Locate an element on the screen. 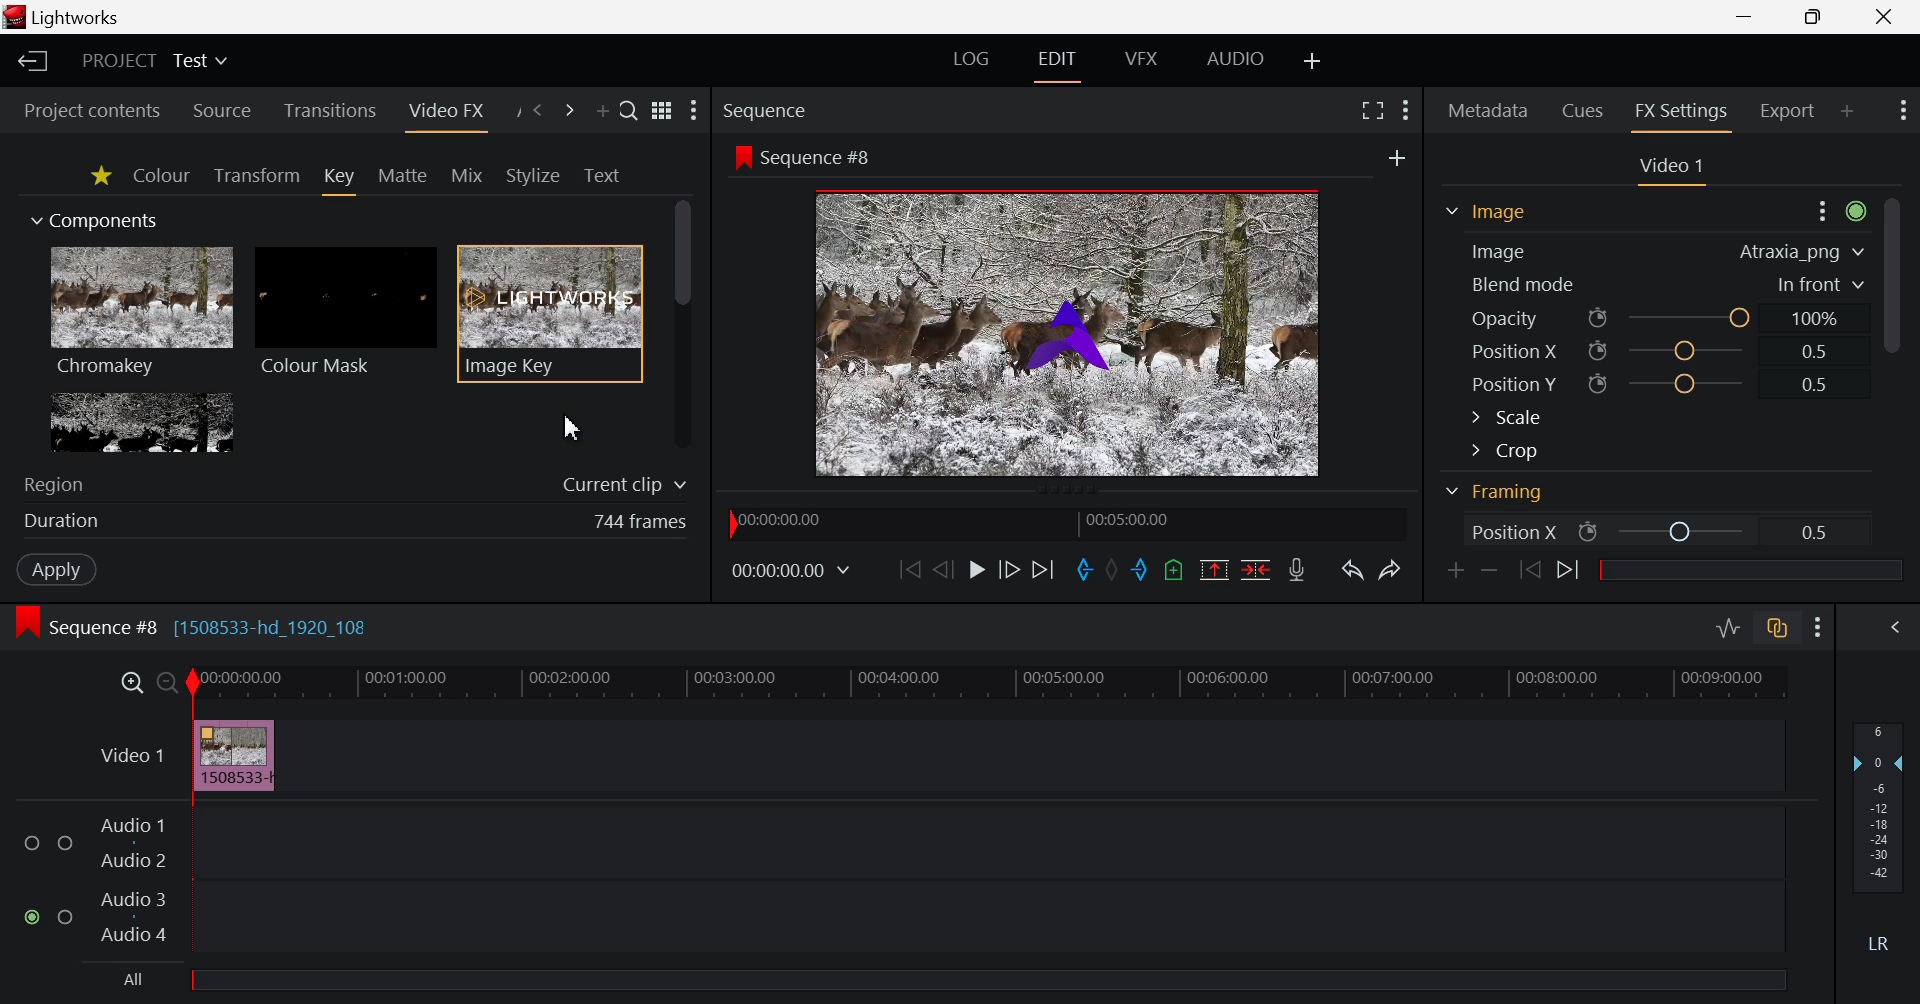 The width and height of the screenshot is (1920, 1004). add is located at coordinates (1396, 160).